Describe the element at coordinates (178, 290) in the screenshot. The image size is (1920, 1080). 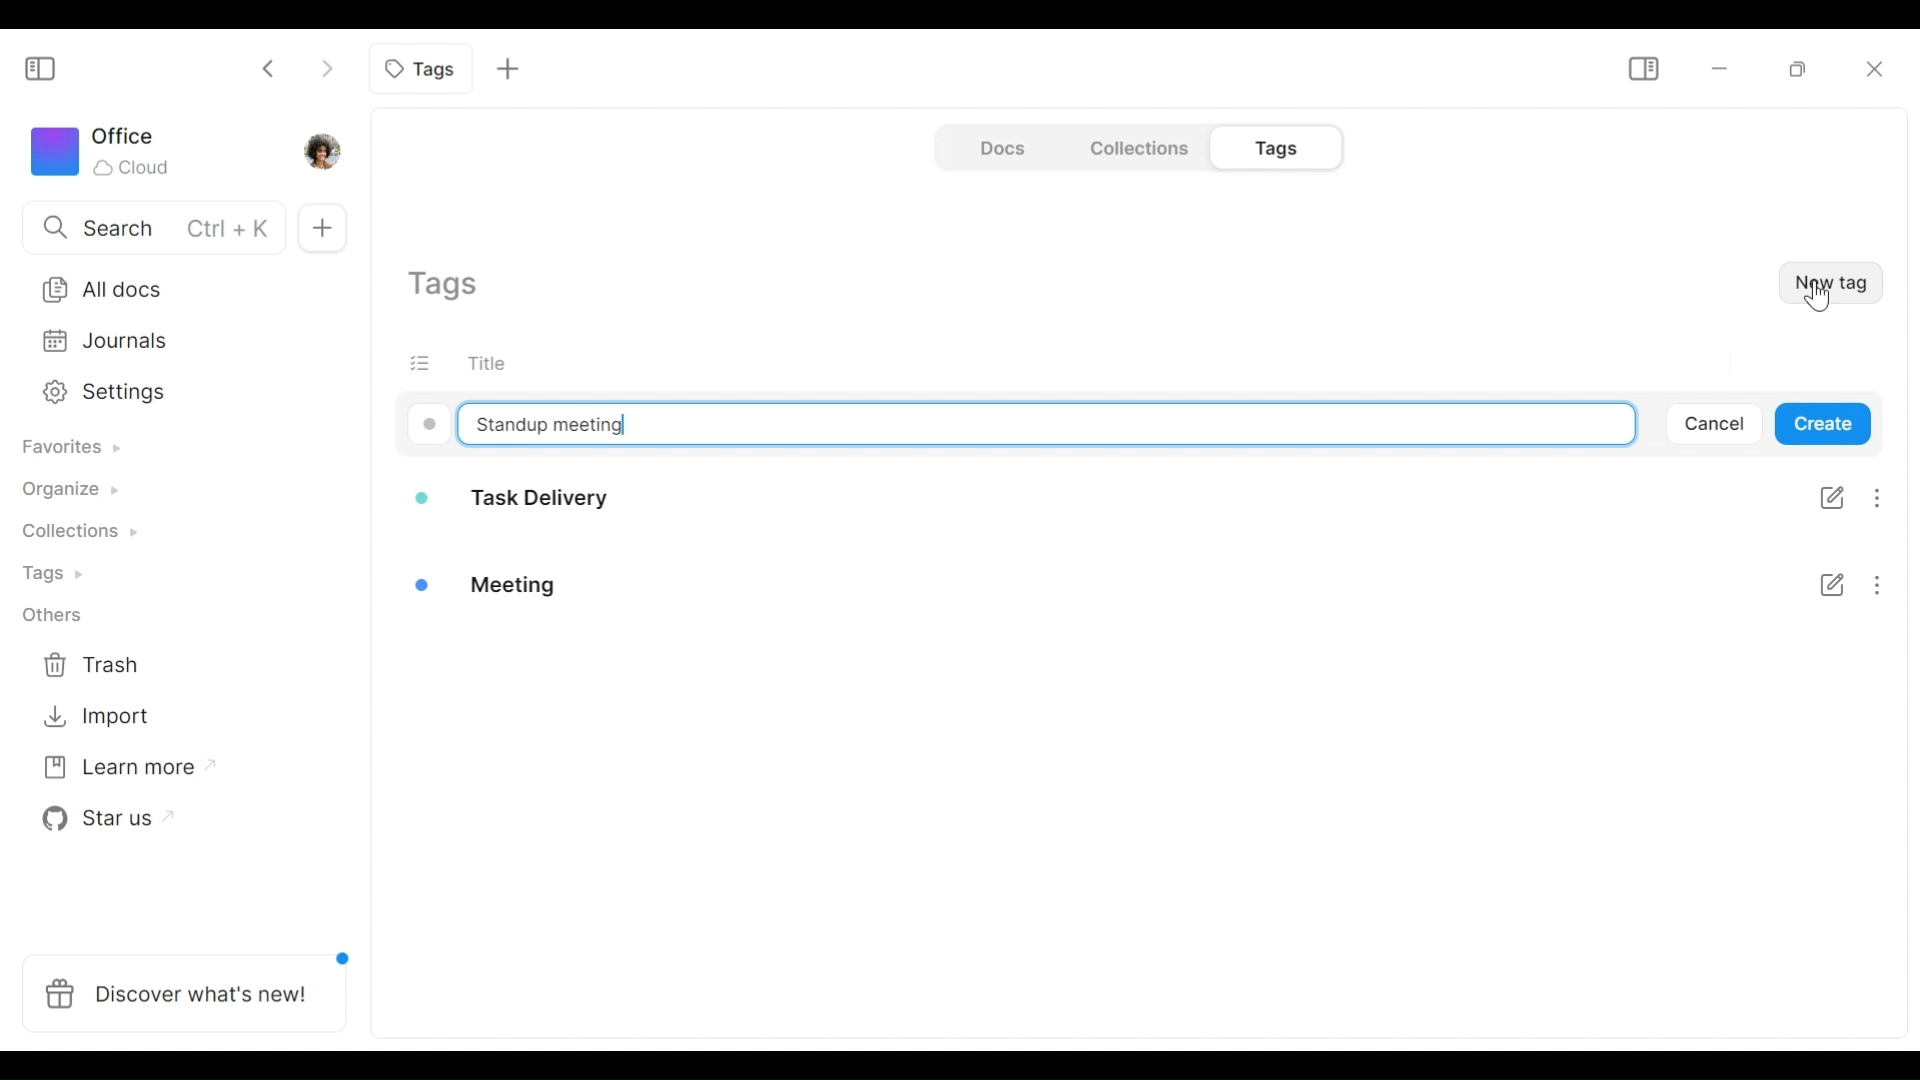
I see `All documents` at that location.